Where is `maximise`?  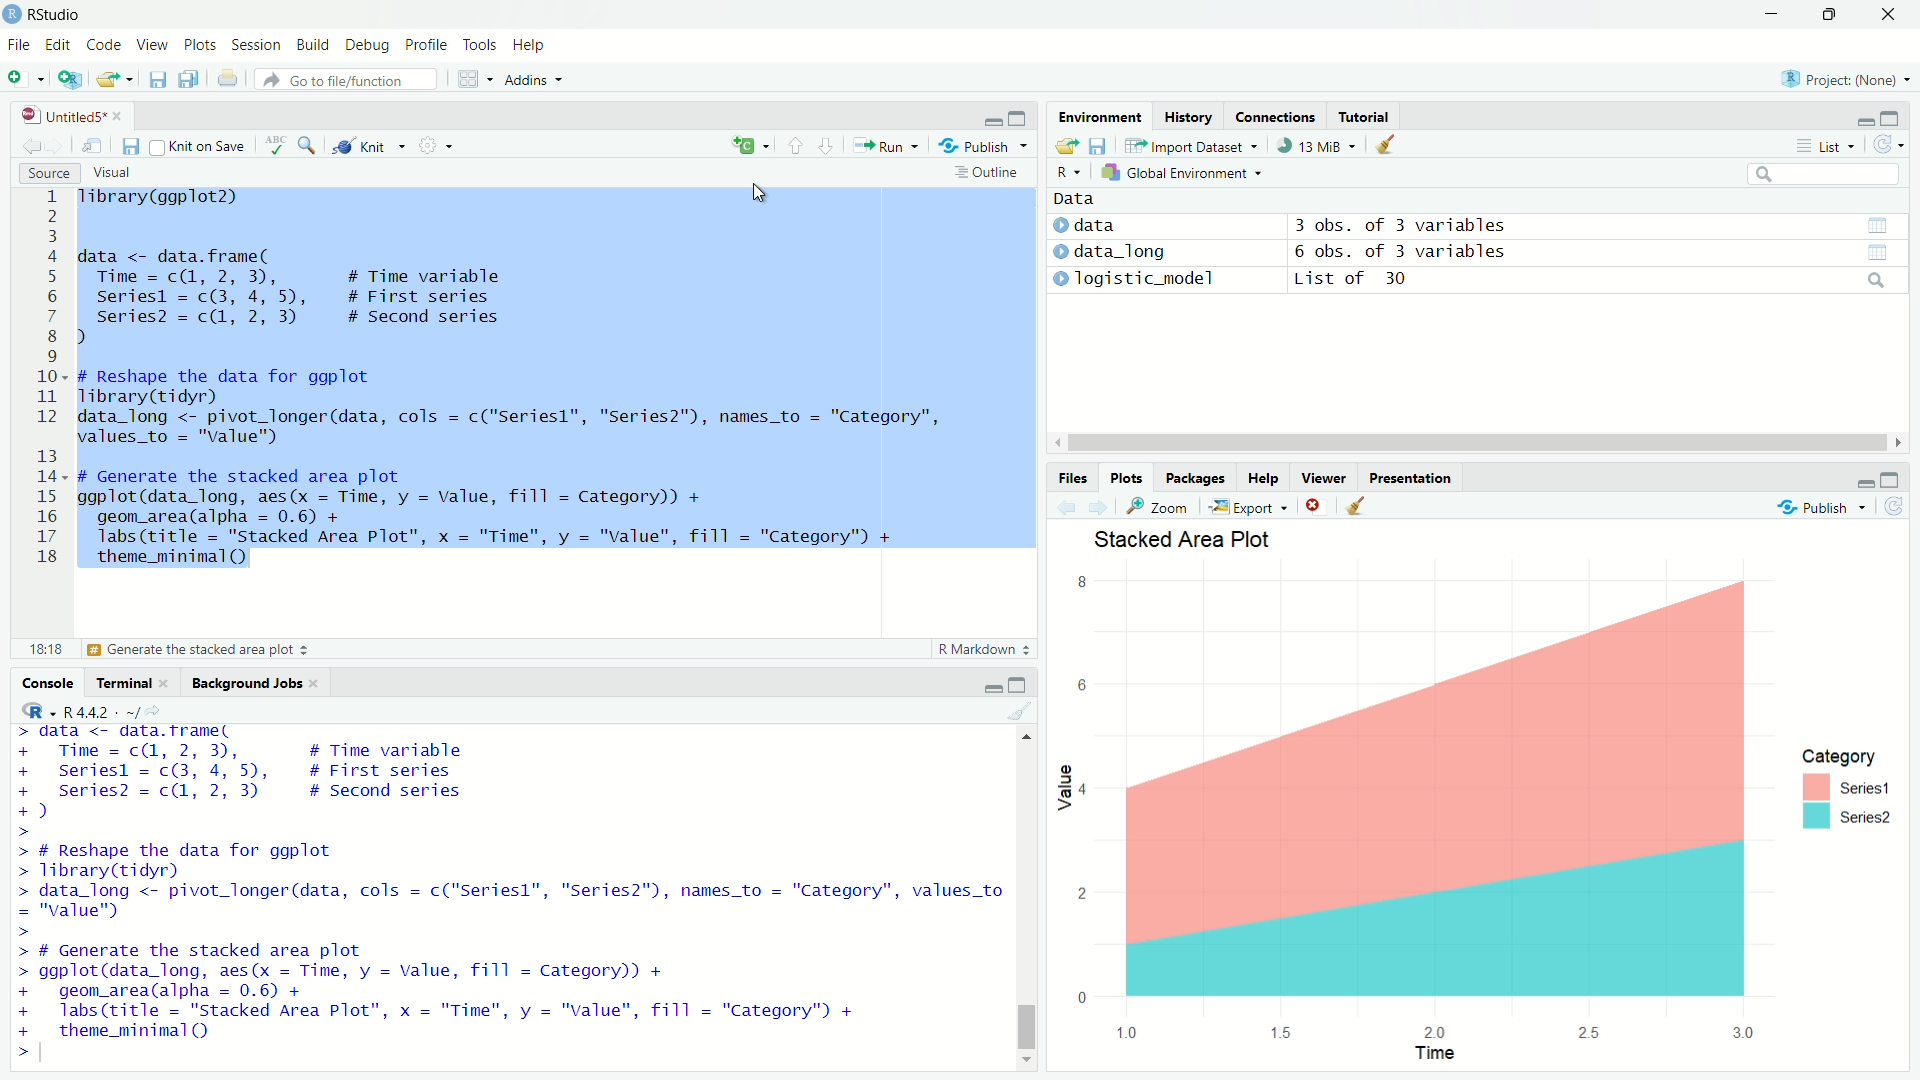 maximise is located at coordinates (1891, 476).